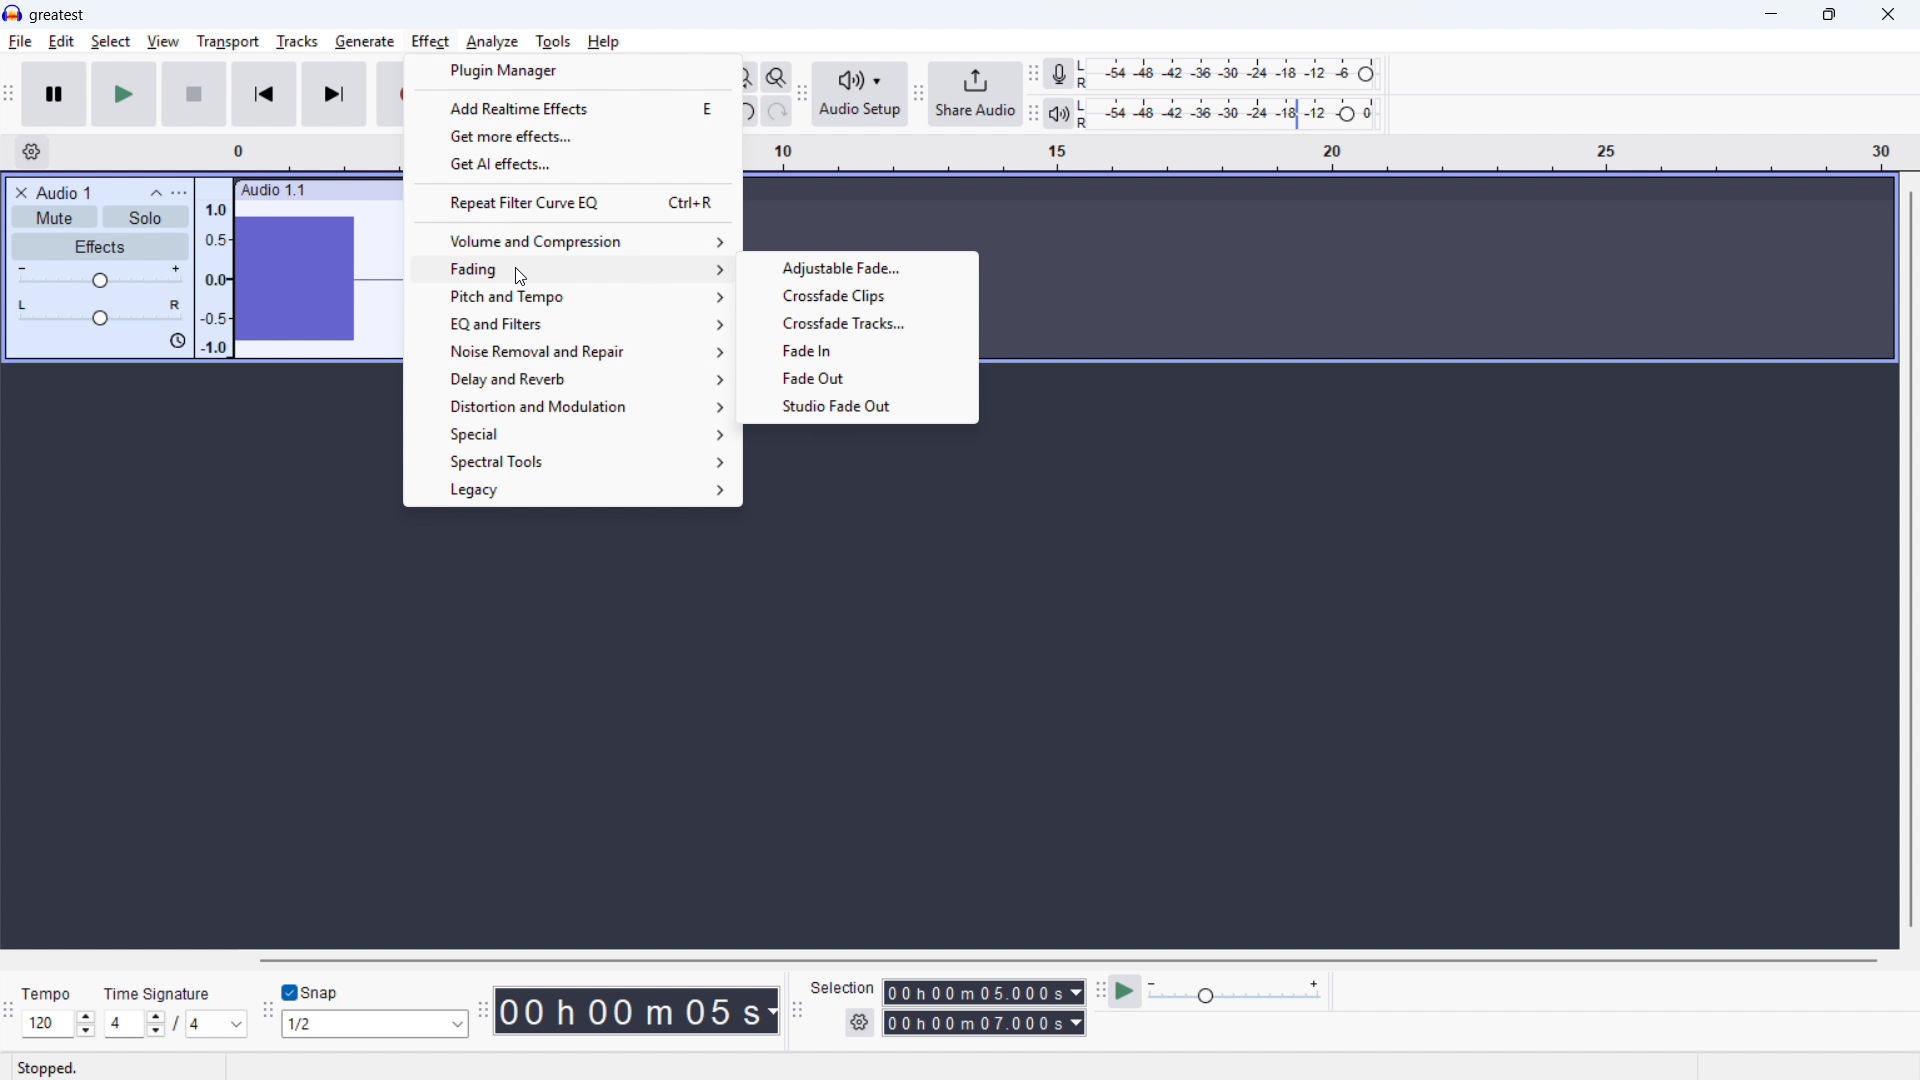  Describe the element at coordinates (918, 96) in the screenshot. I see `` at that location.